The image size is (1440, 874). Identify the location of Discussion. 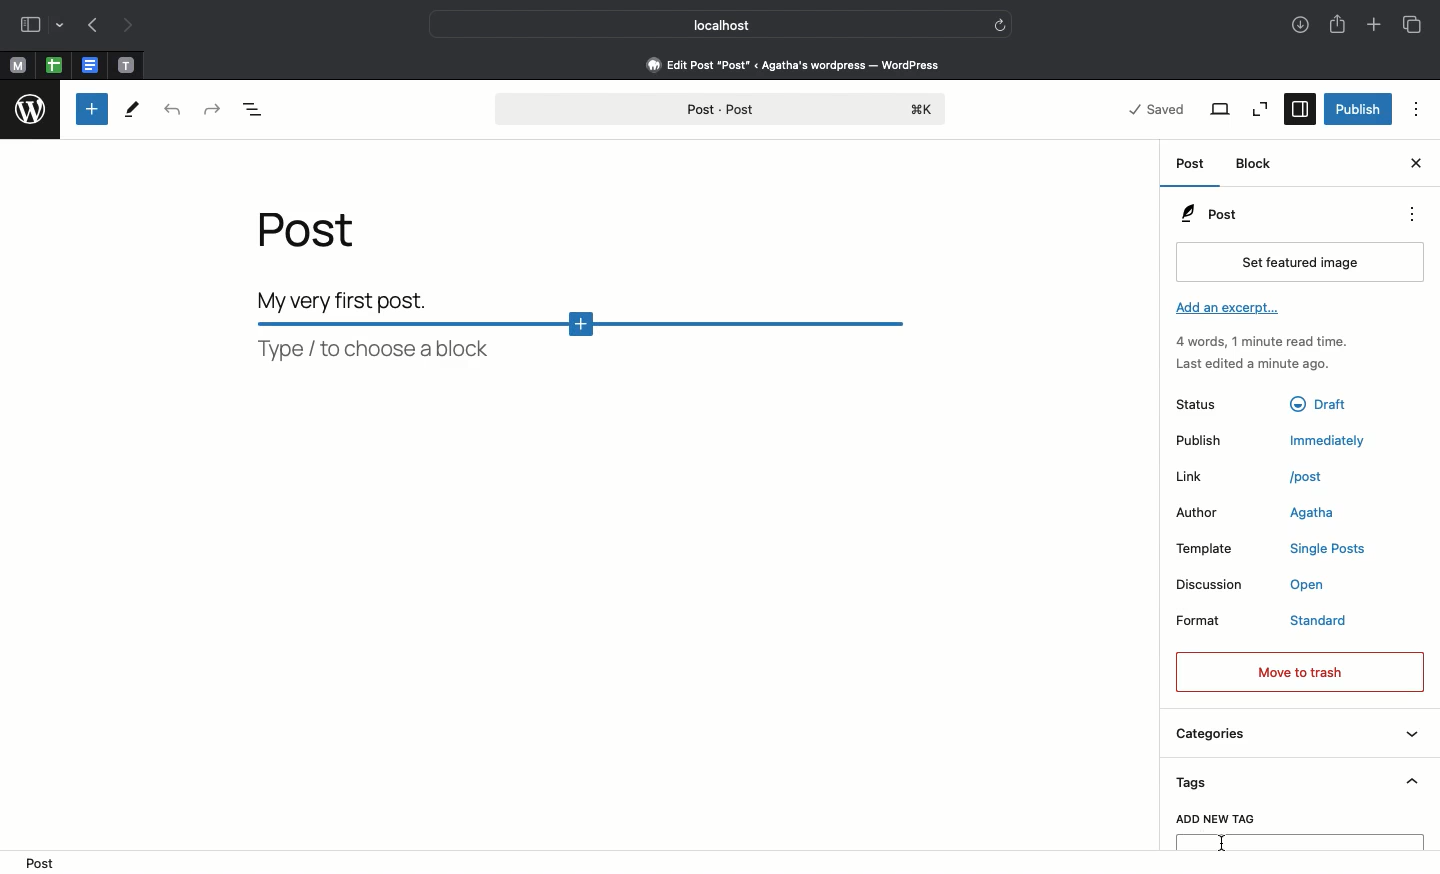
(1208, 584).